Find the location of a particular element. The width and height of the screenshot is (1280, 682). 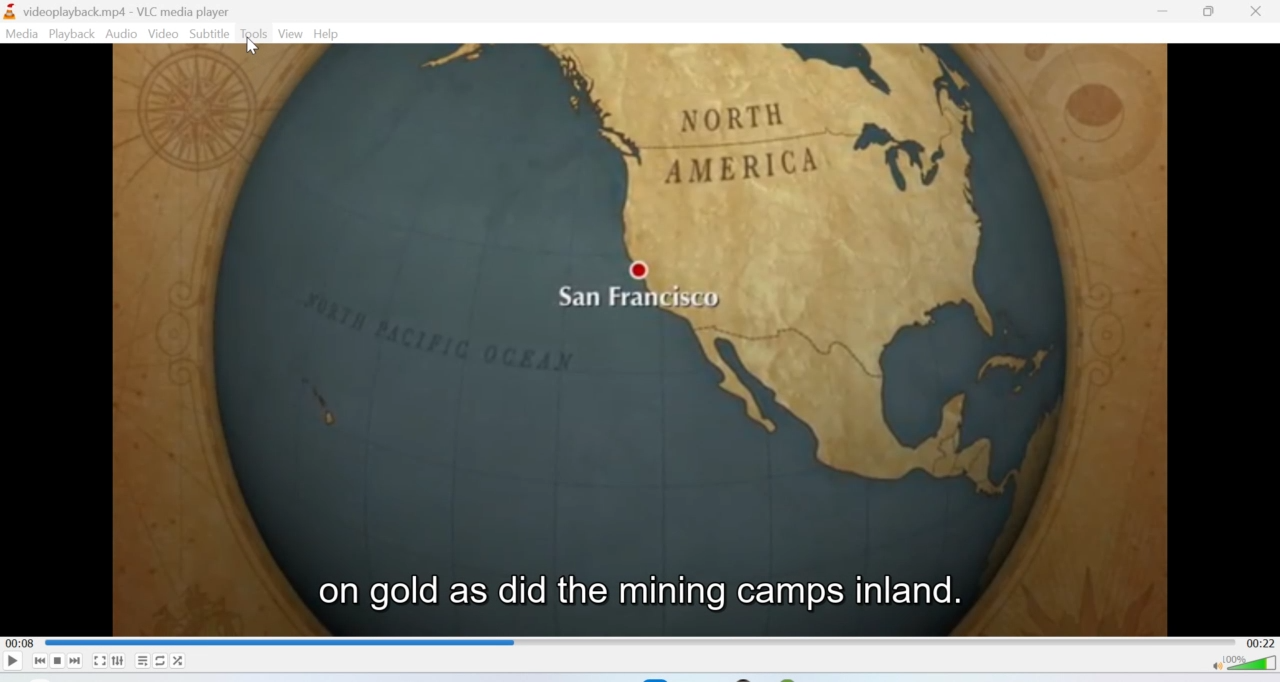

videoplayback.mp4-VLC media player is located at coordinates (120, 12).